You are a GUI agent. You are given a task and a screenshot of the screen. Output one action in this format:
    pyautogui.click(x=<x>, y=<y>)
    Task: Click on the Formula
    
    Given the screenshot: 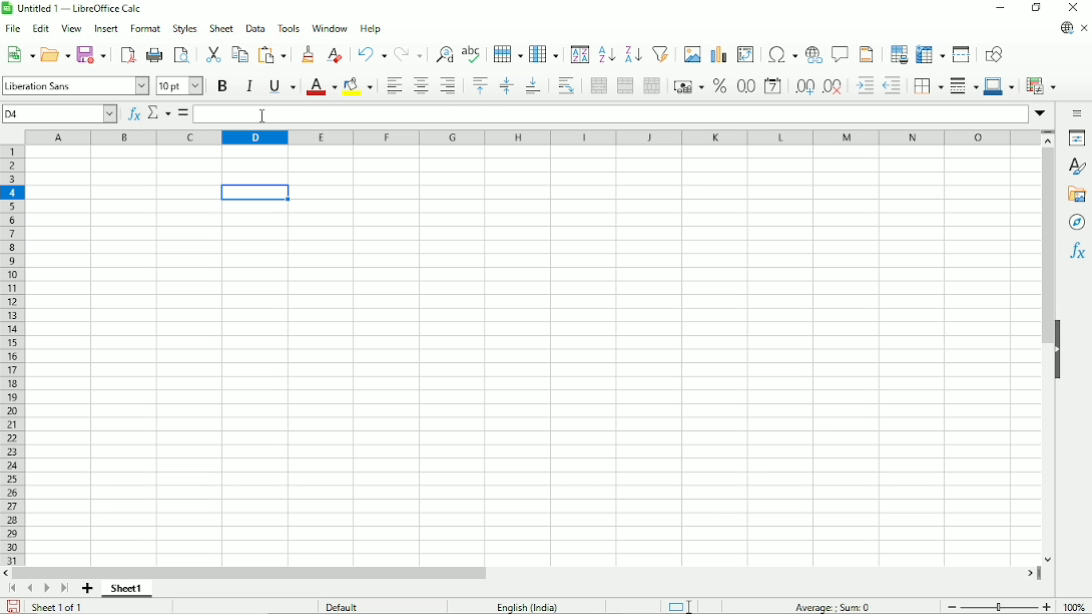 What is the action you would take?
    pyautogui.click(x=183, y=114)
    